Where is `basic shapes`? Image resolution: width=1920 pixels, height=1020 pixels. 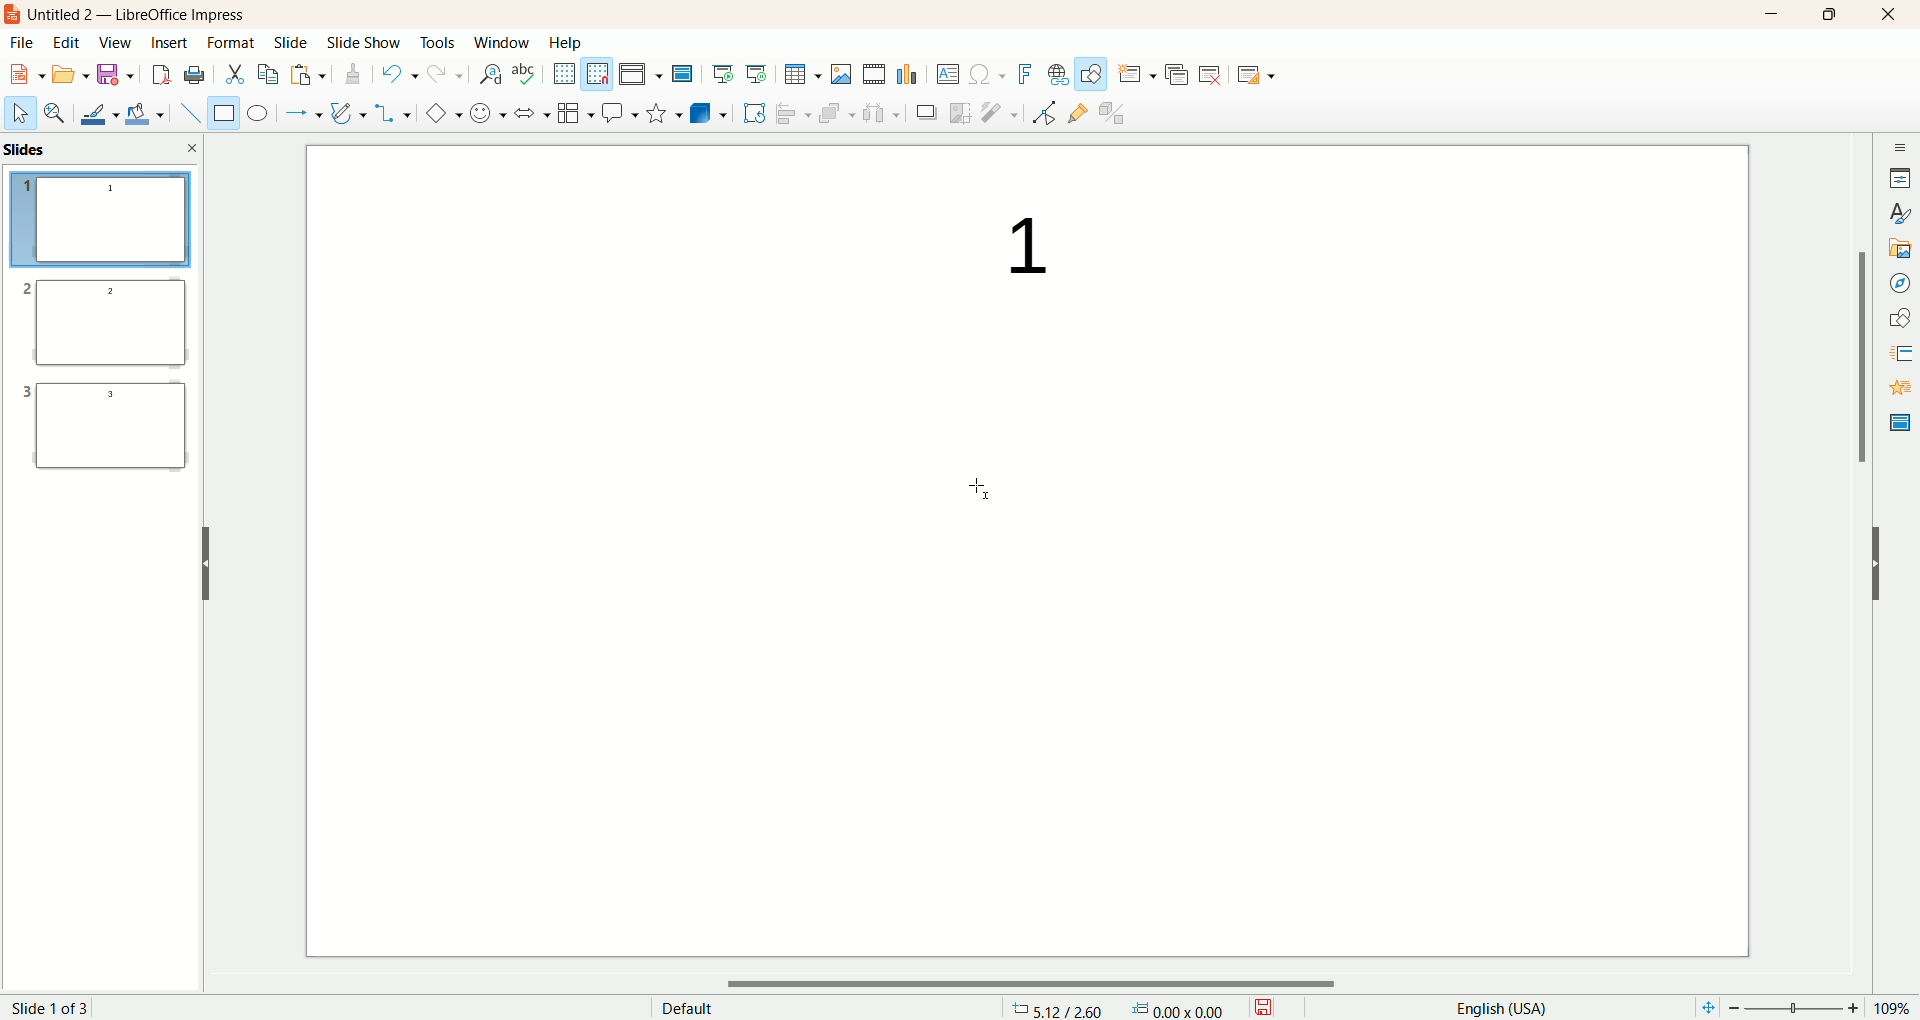 basic shapes is located at coordinates (439, 114).